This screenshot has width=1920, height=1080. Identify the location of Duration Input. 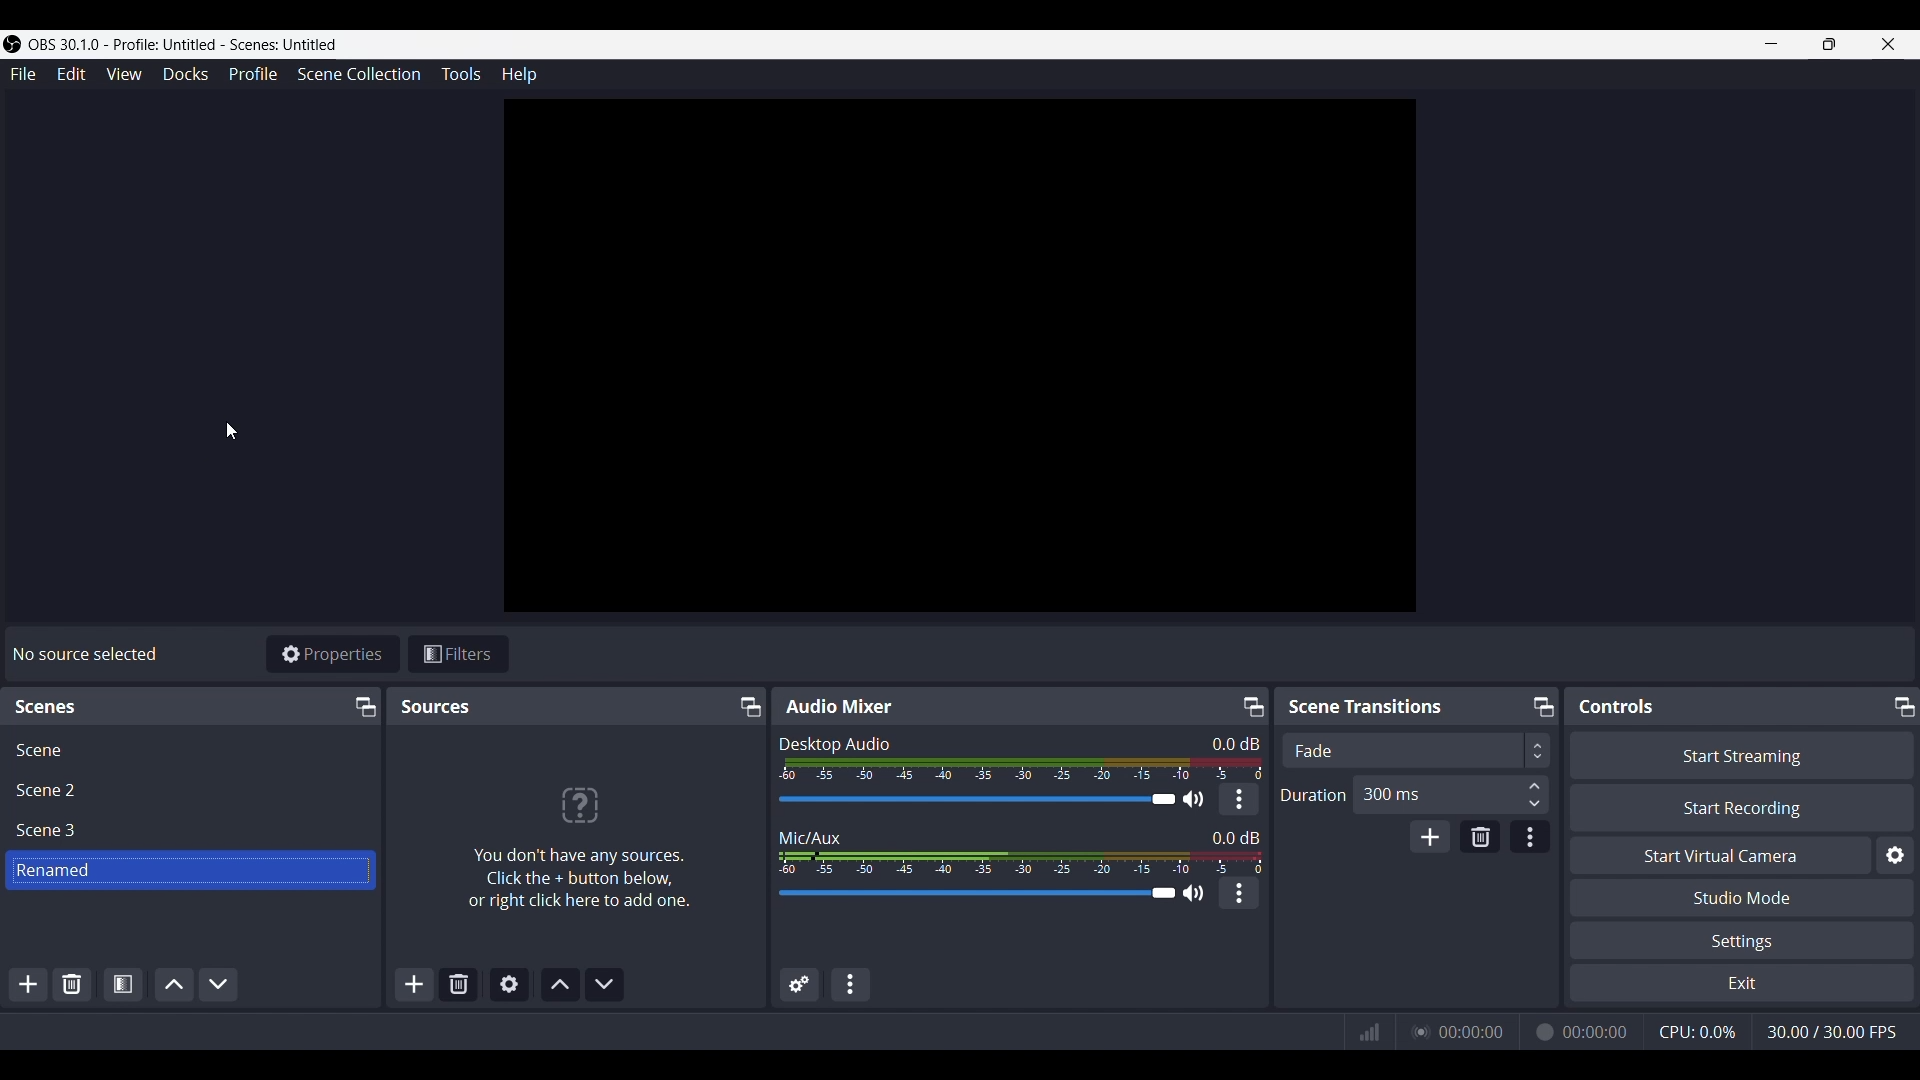
(1534, 794).